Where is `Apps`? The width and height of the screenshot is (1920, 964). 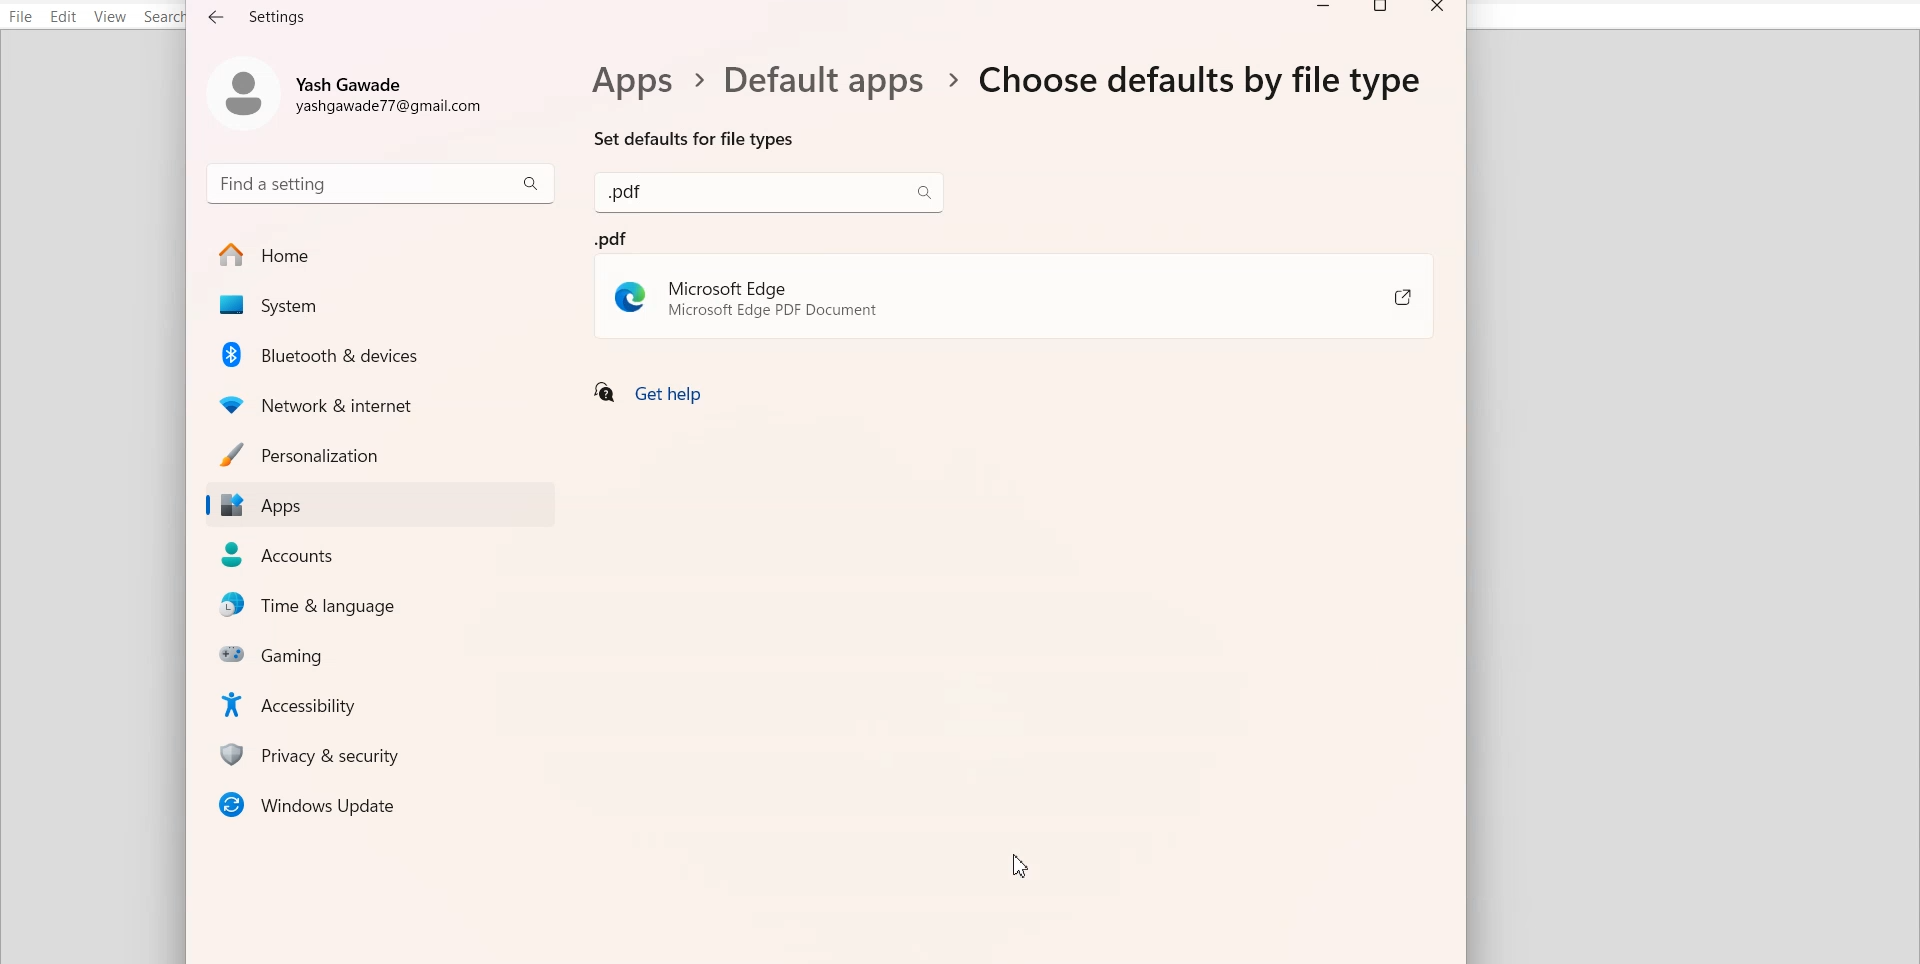
Apps is located at coordinates (379, 506).